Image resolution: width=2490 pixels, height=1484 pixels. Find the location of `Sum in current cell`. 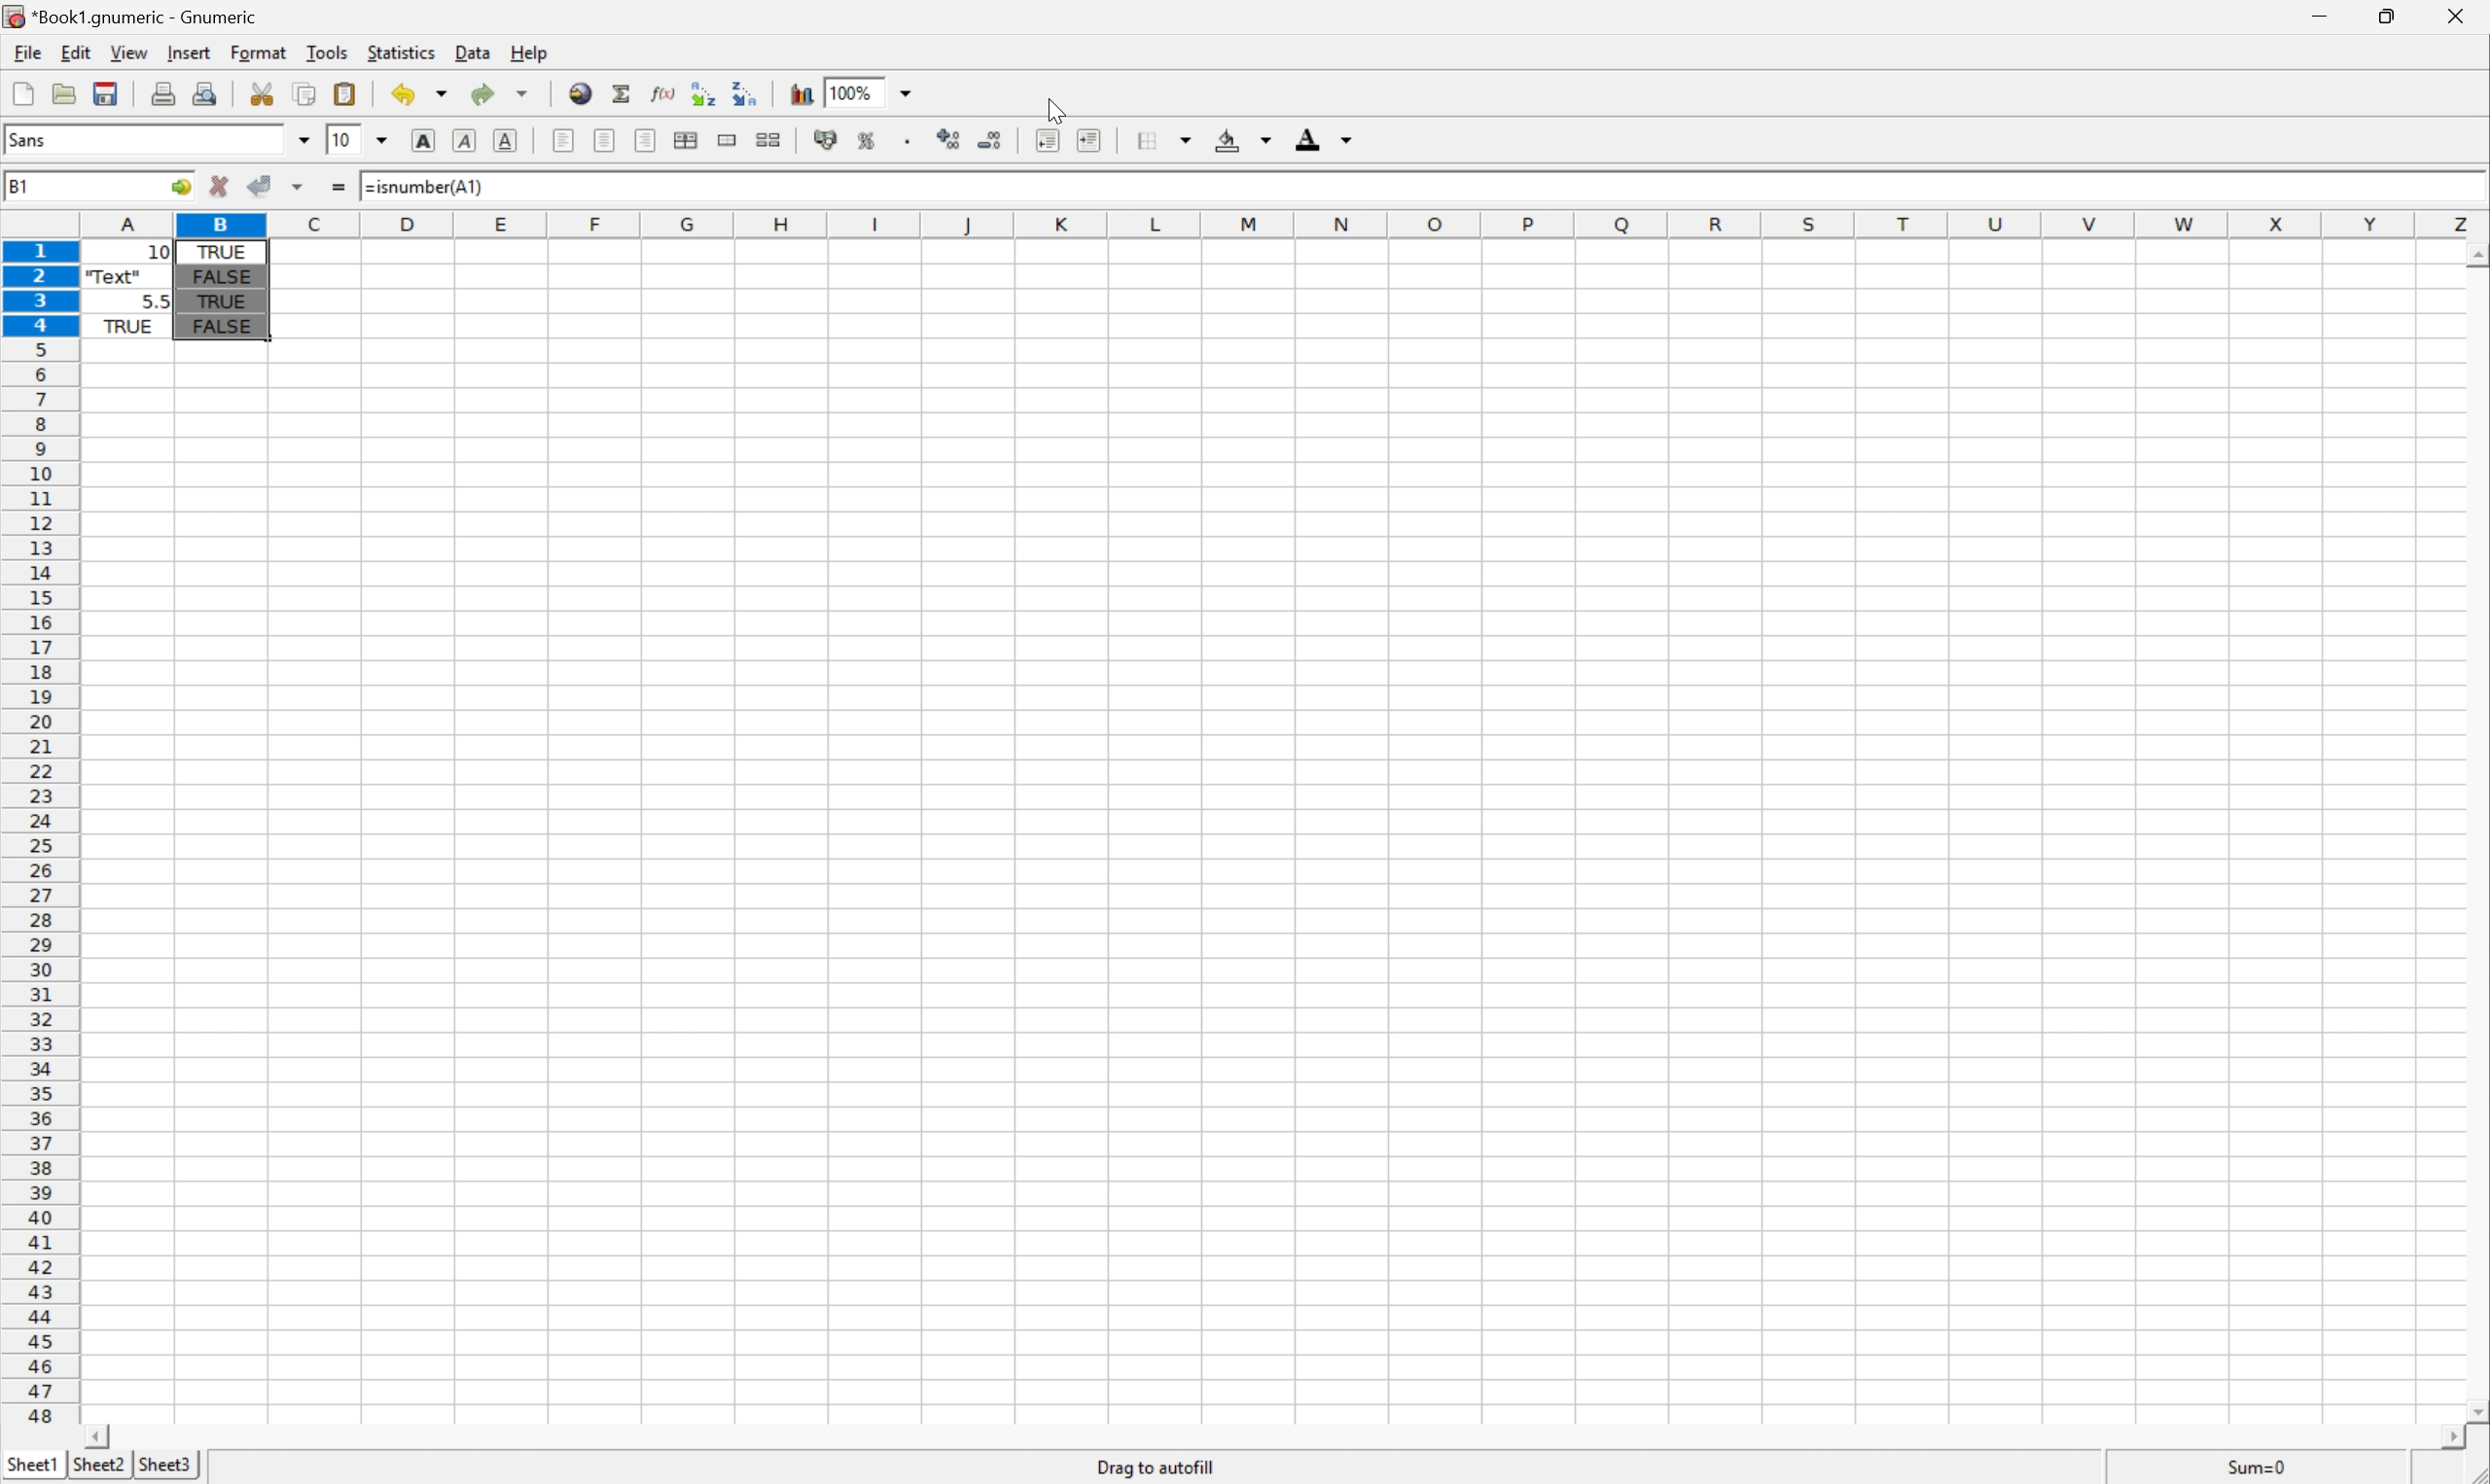

Sum in current cell is located at coordinates (623, 93).